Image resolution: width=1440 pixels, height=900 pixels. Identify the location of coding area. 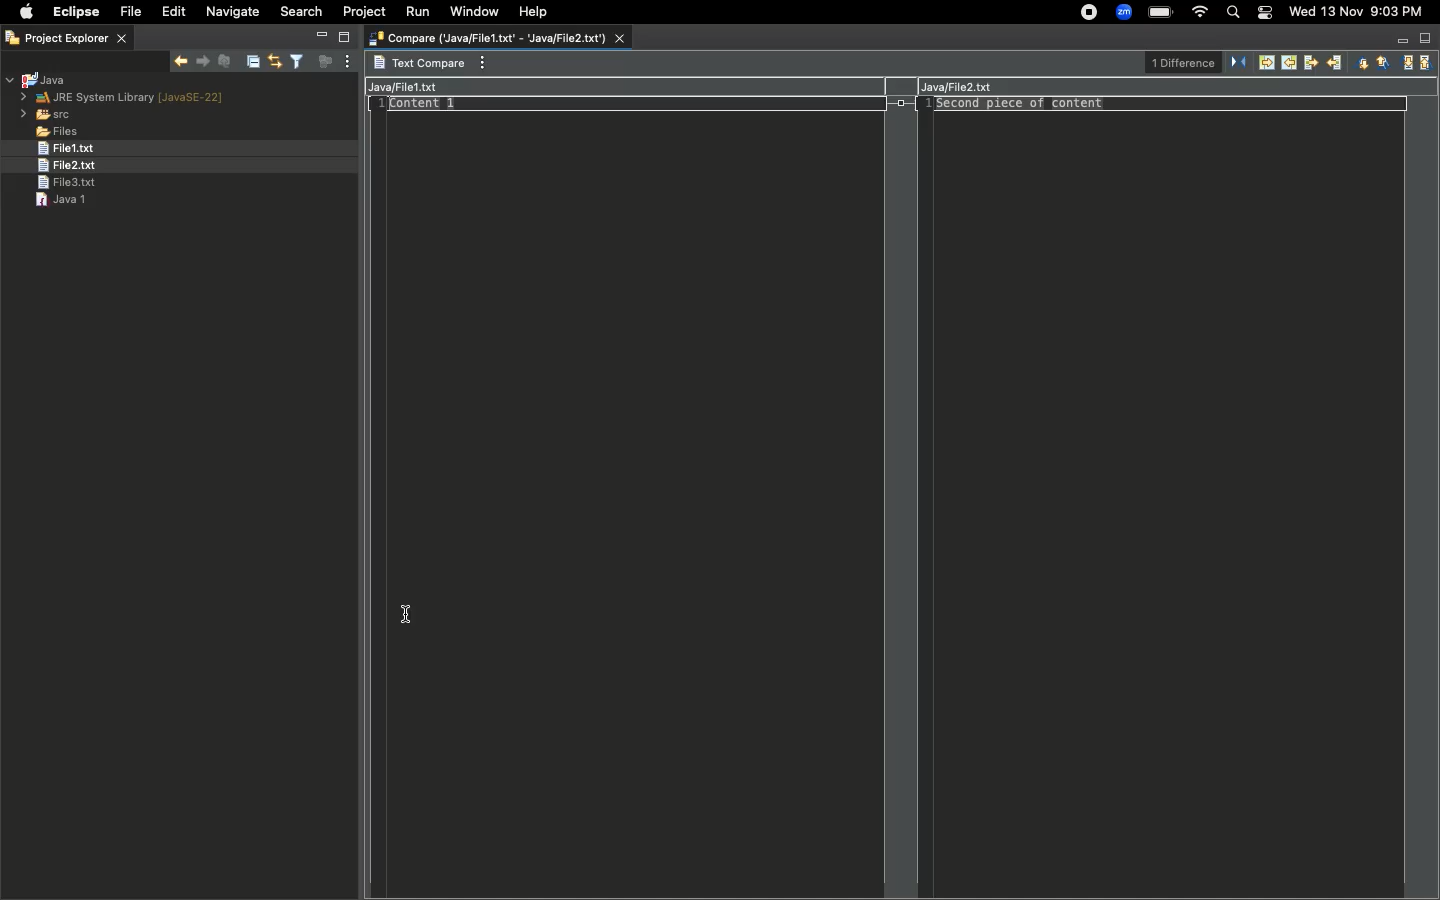
(1161, 482).